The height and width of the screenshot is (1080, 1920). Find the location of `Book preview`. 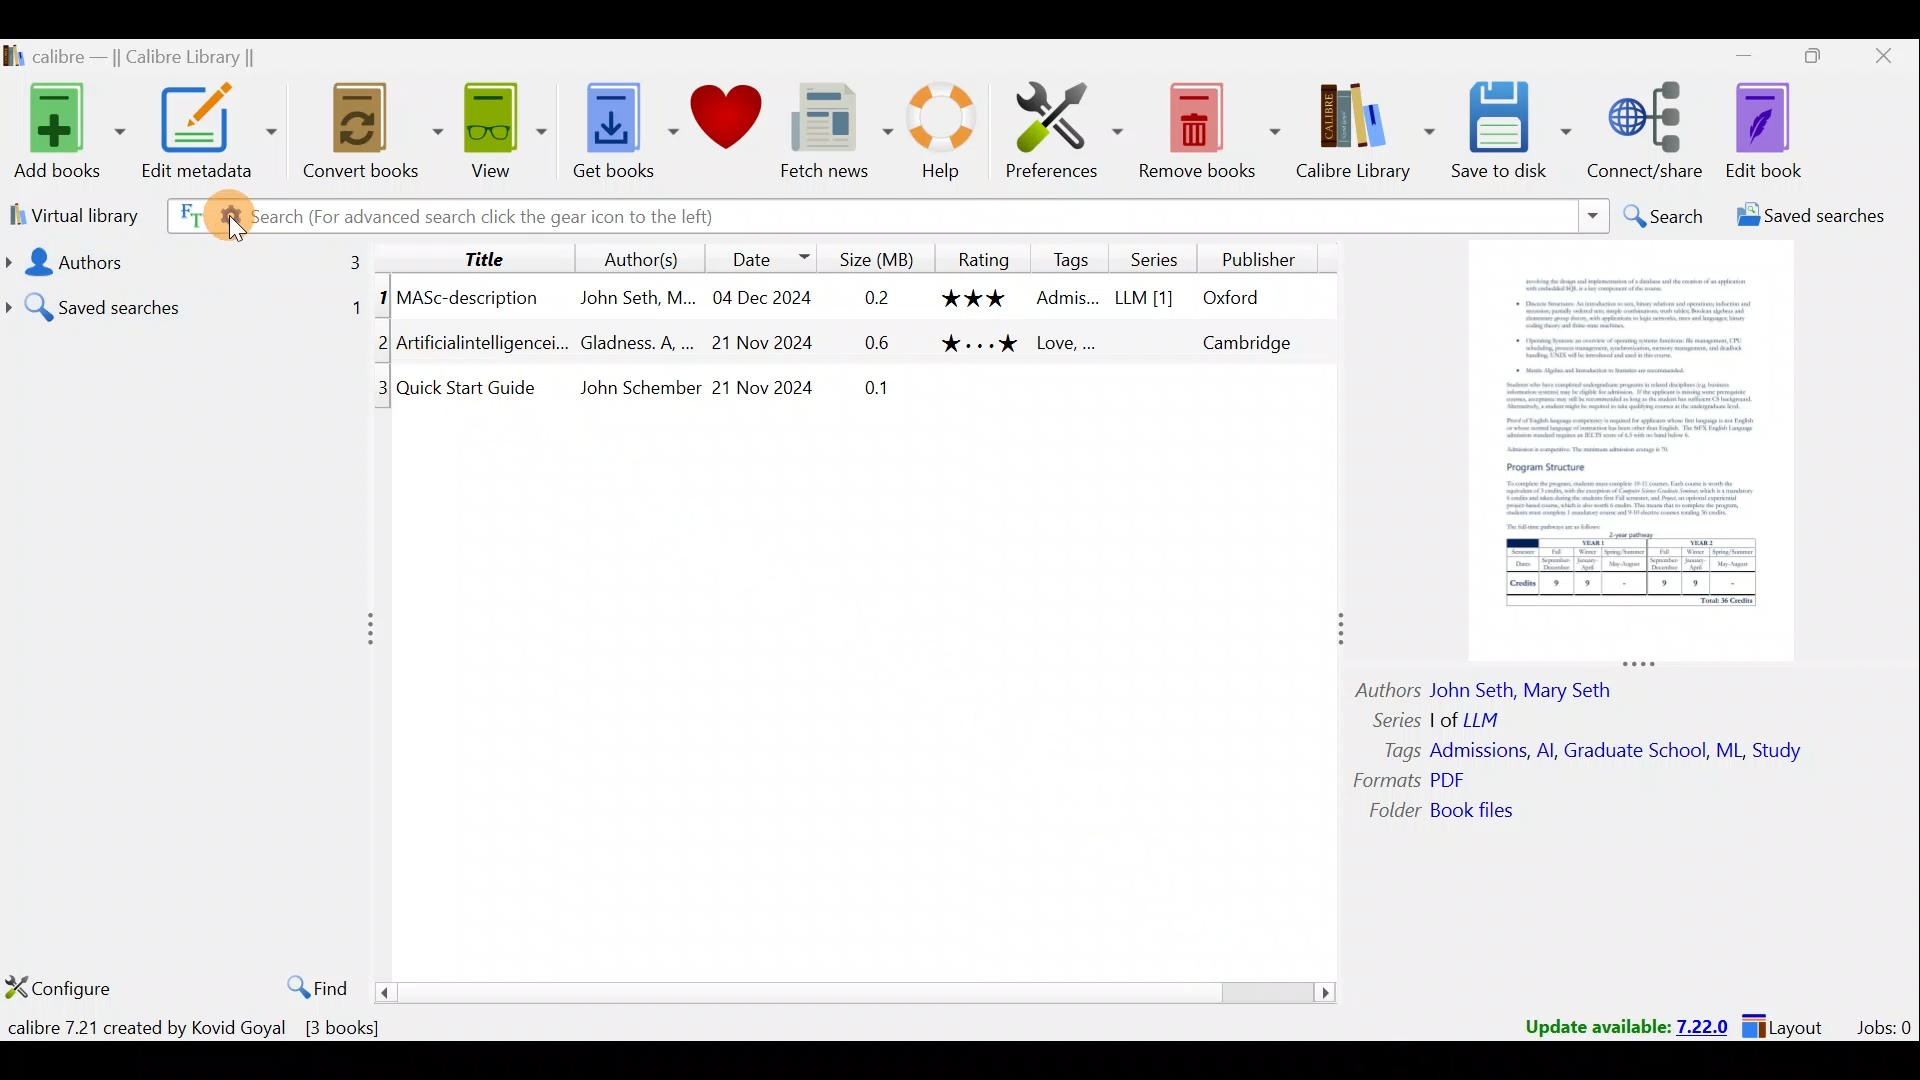

Book preview is located at coordinates (1636, 451).